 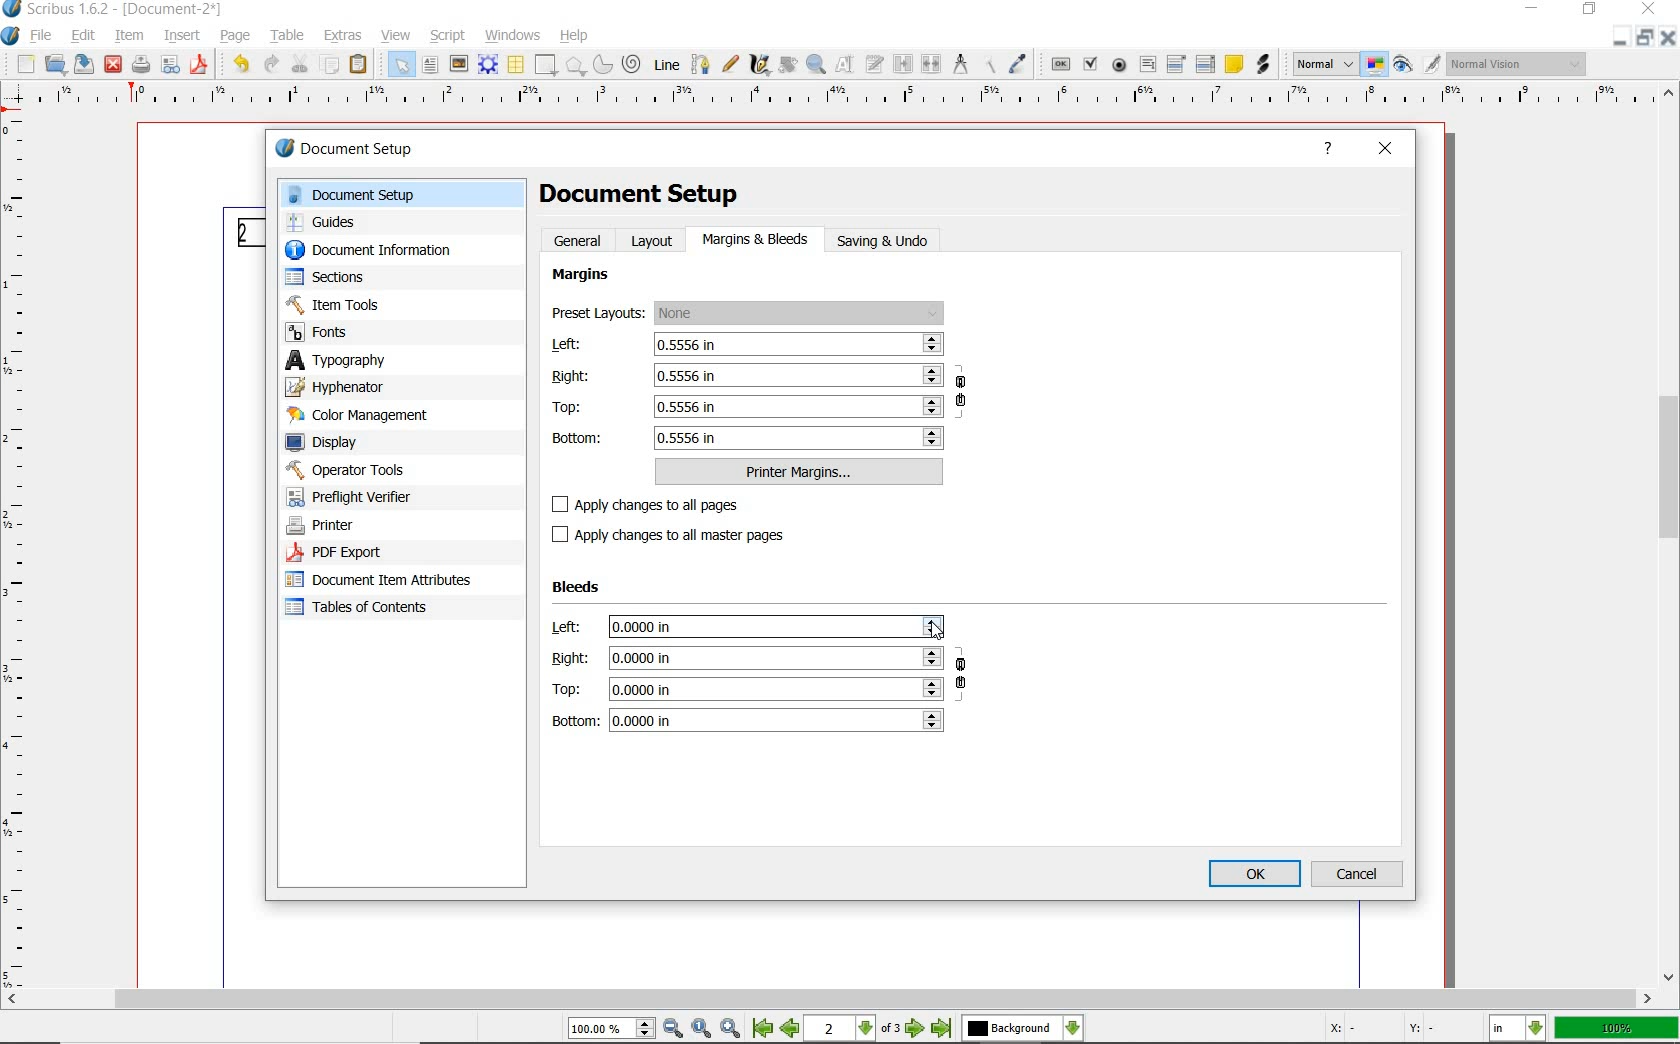 What do you see at coordinates (237, 37) in the screenshot?
I see `page` at bounding box center [237, 37].